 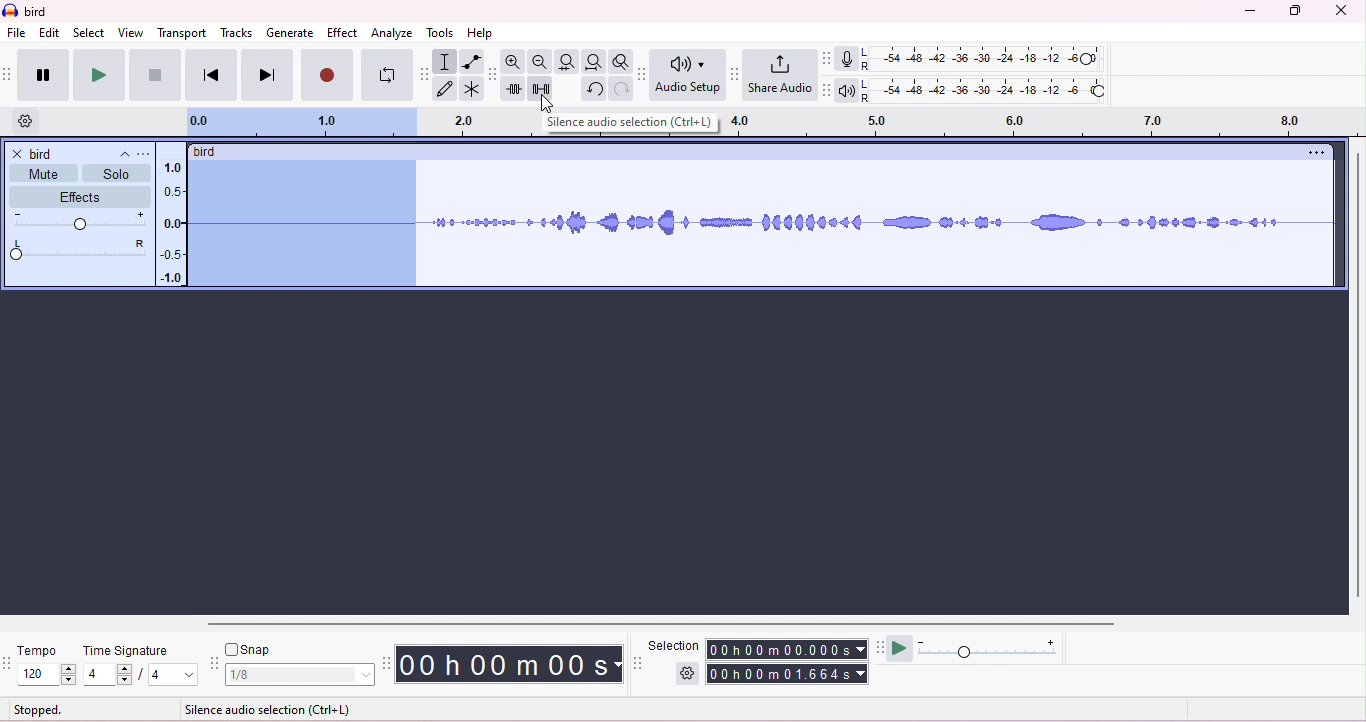 I want to click on time signature toolbar, so click(x=9, y=659).